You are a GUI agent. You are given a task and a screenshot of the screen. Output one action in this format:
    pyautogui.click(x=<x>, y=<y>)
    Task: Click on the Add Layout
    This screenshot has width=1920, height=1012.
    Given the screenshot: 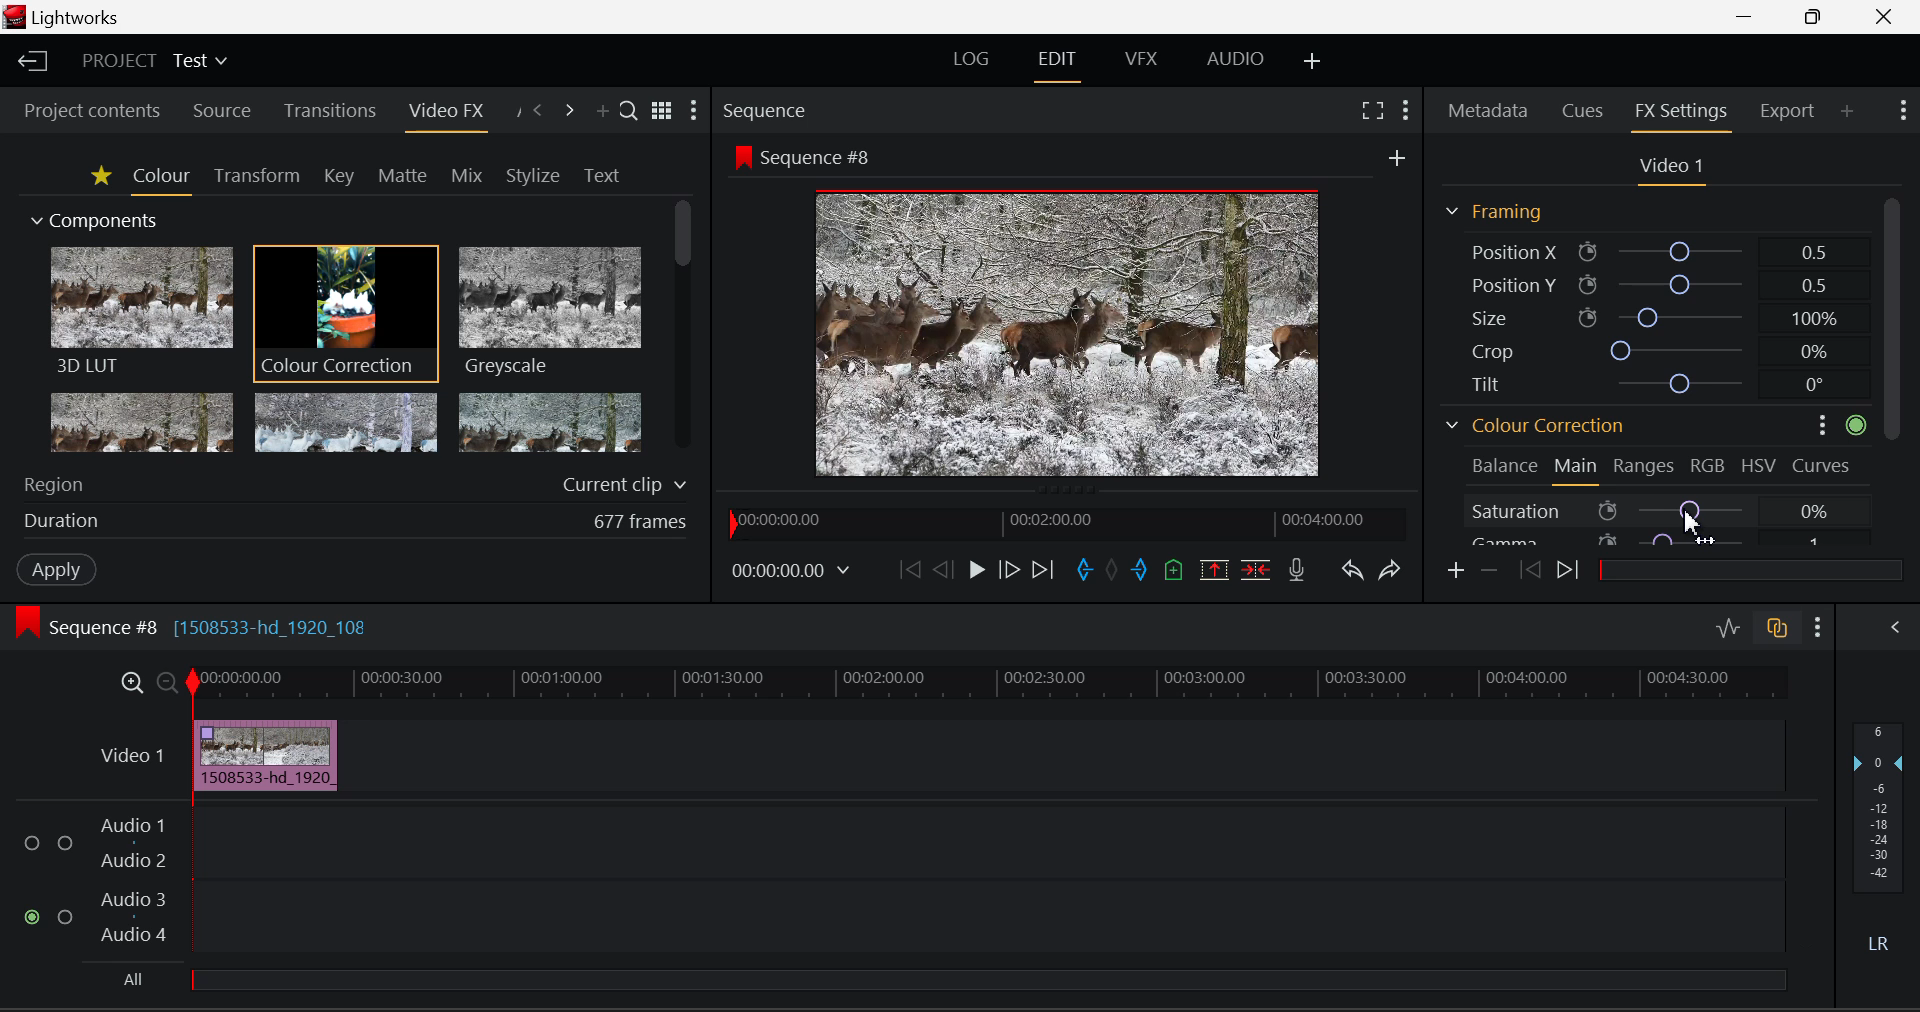 What is the action you would take?
    pyautogui.click(x=1313, y=59)
    